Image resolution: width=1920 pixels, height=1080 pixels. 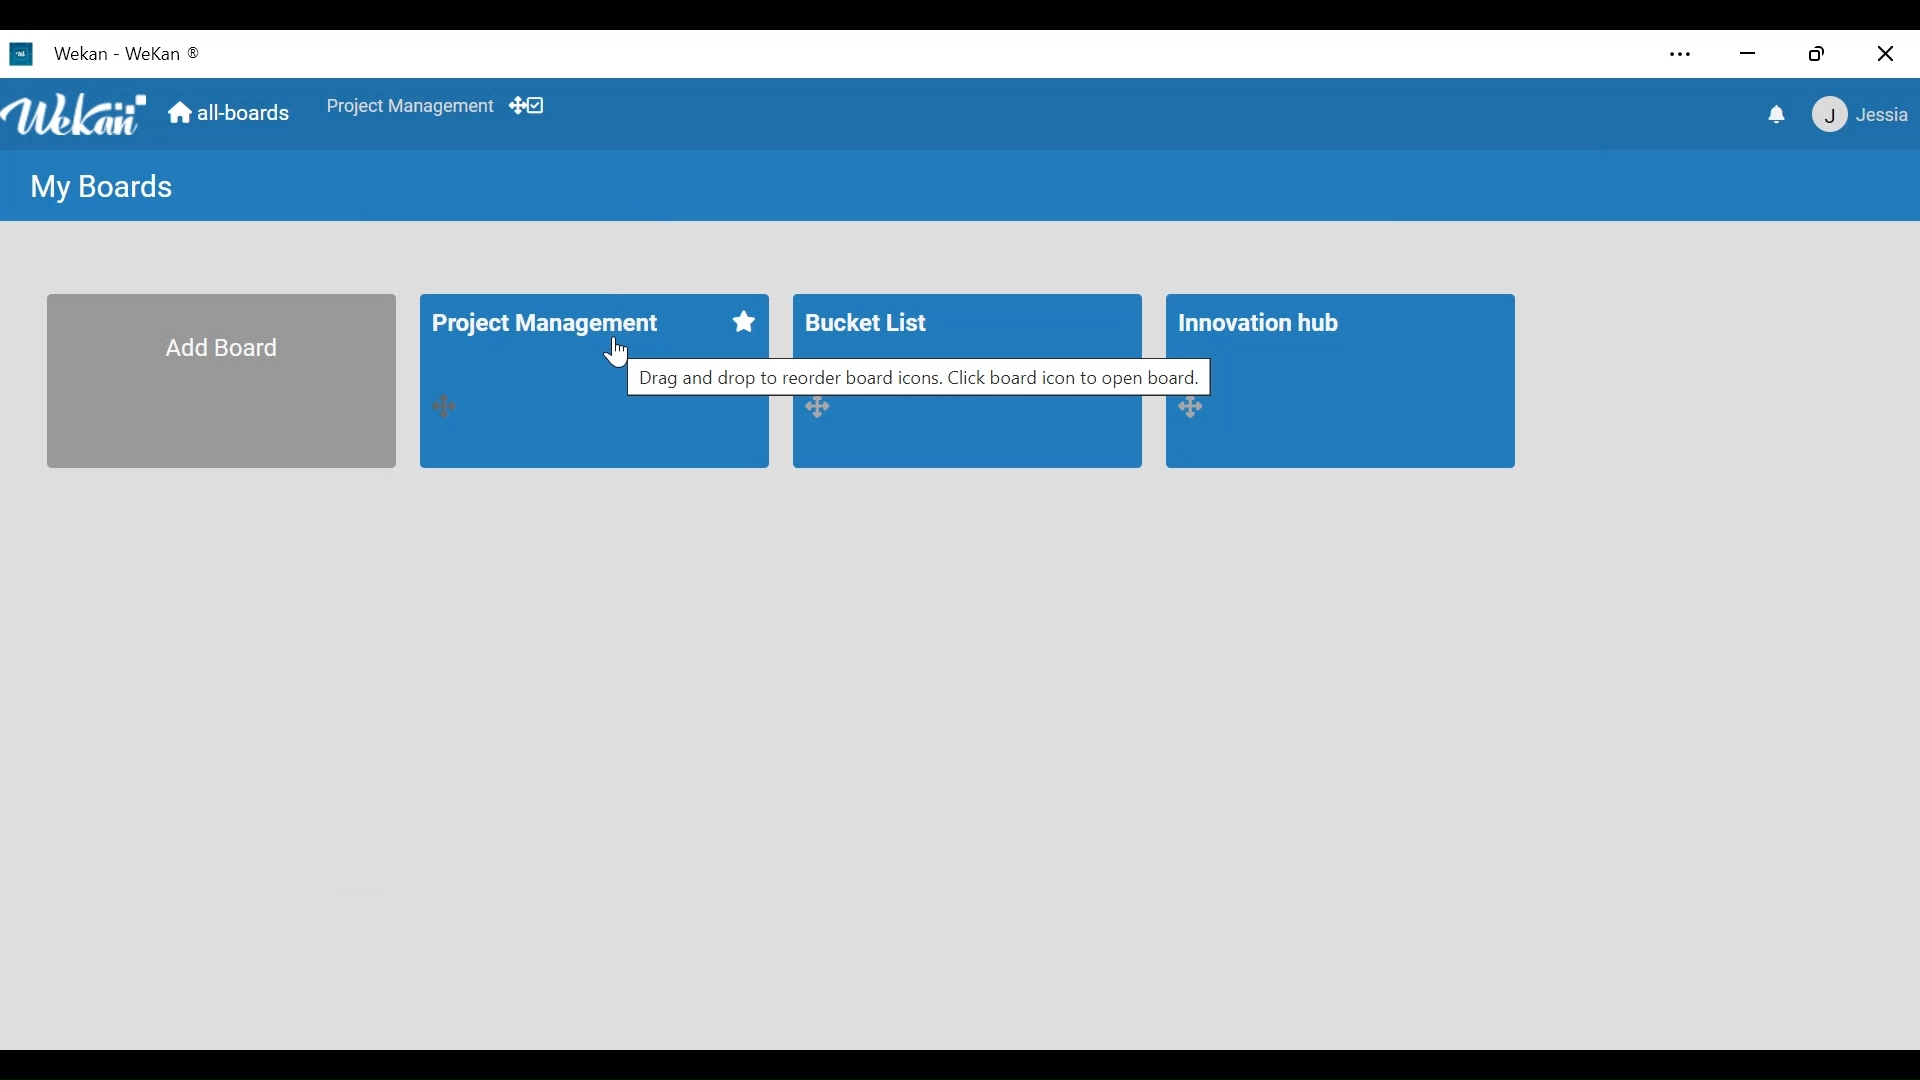 I want to click on Desktop drag handle, so click(x=1197, y=409).